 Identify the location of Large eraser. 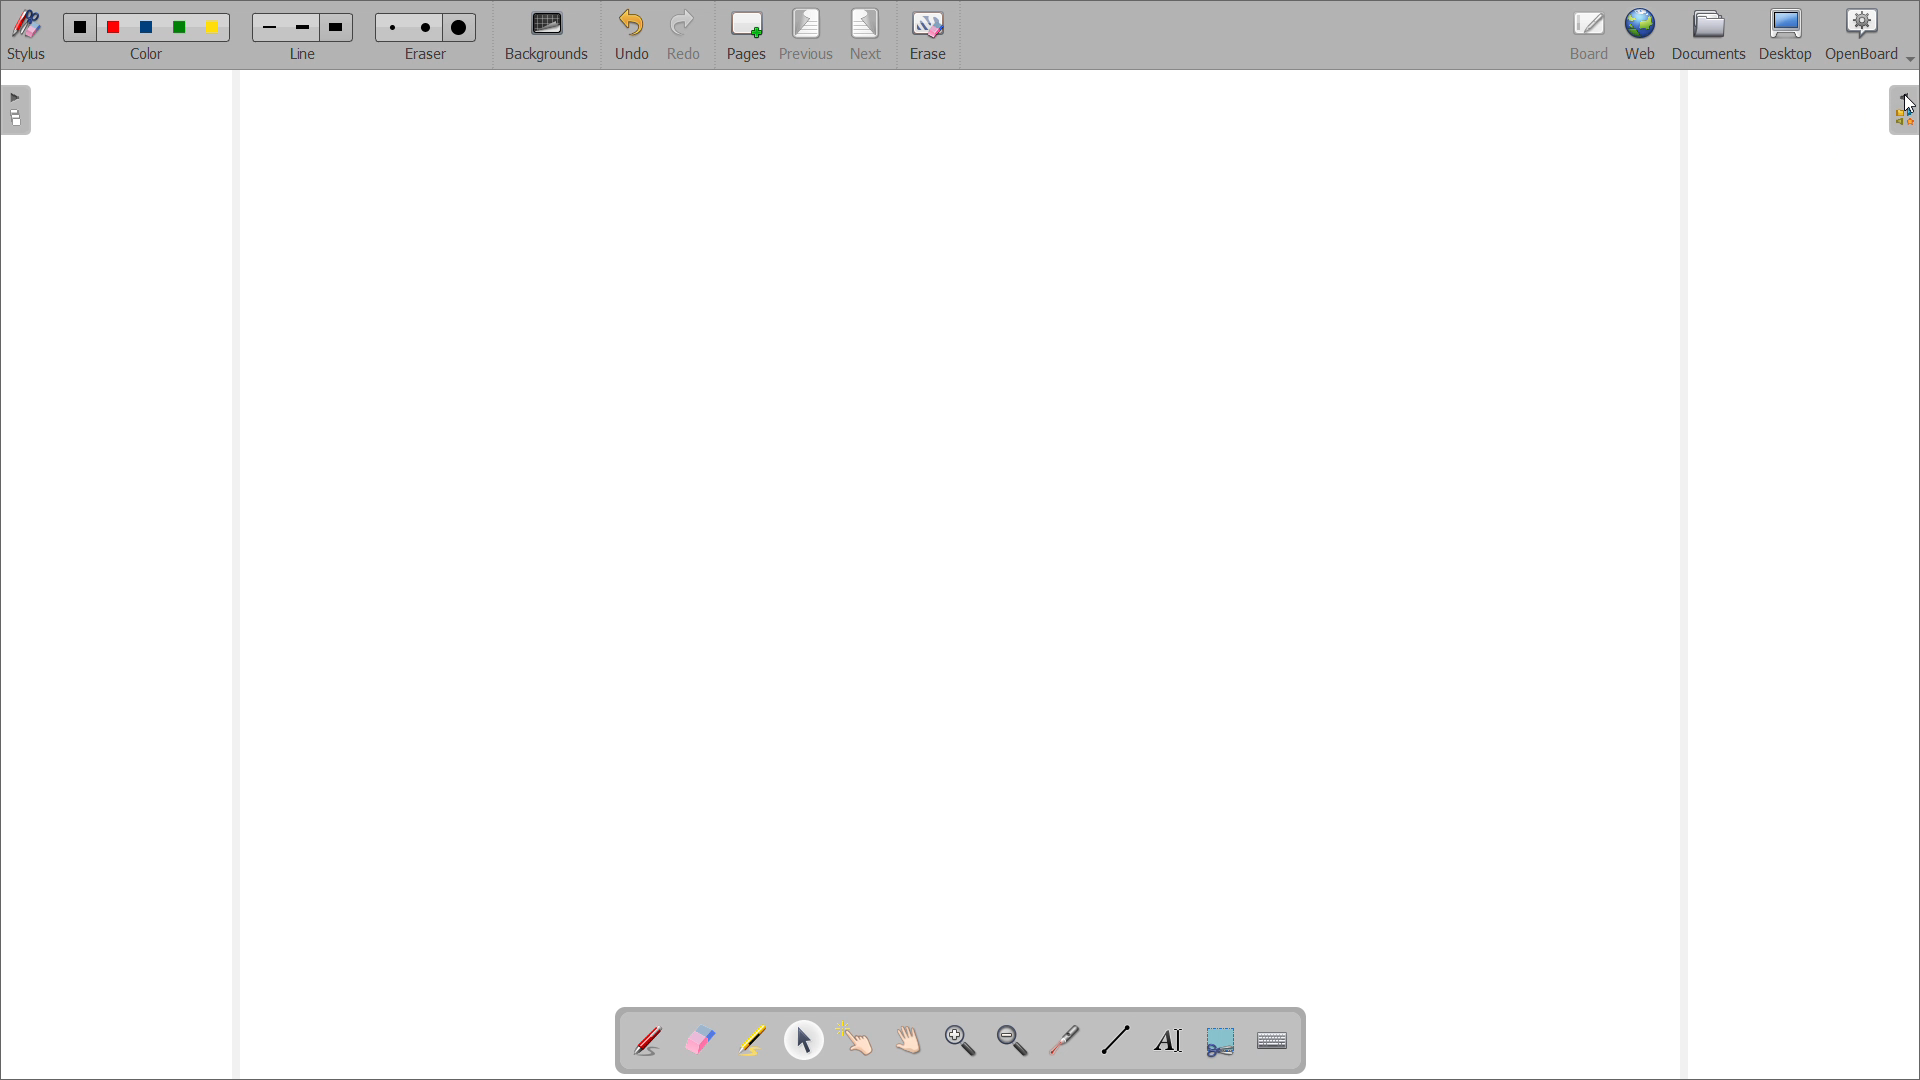
(463, 24).